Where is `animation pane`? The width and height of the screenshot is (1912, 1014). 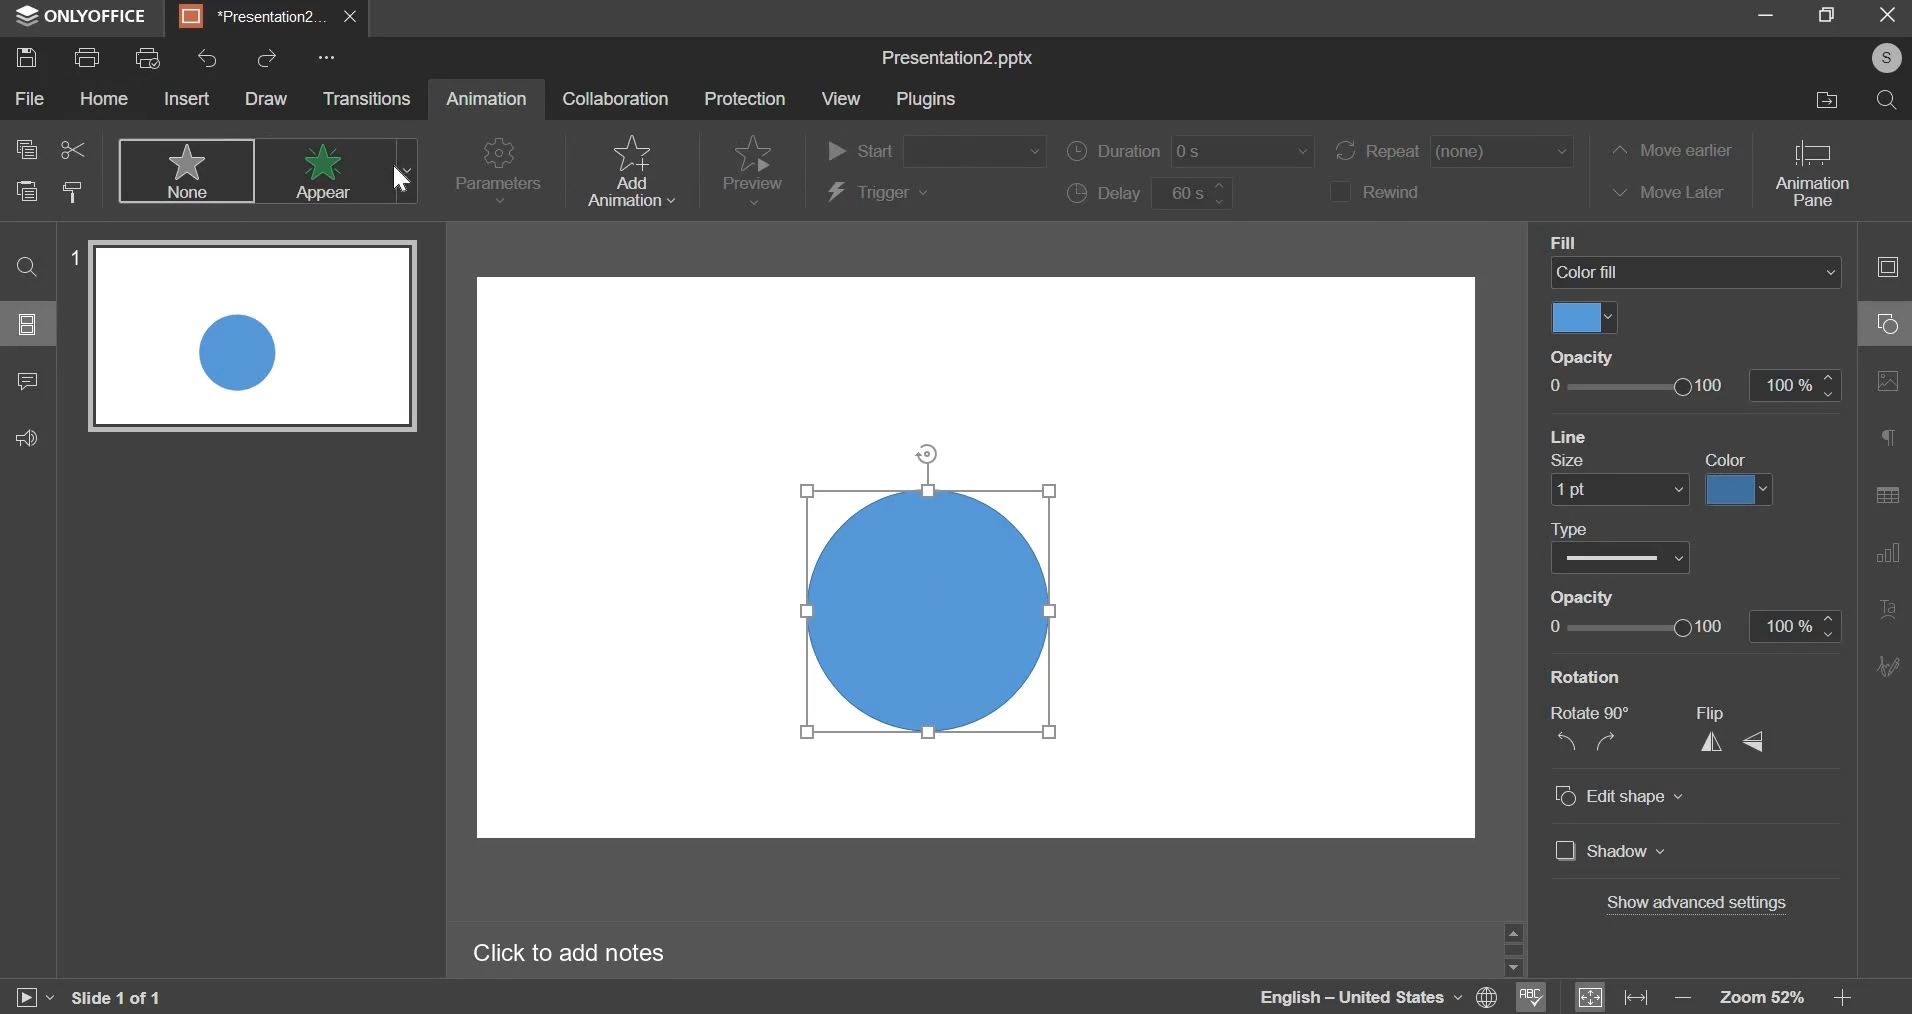 animation pane is located at coordinates (1815, 175).